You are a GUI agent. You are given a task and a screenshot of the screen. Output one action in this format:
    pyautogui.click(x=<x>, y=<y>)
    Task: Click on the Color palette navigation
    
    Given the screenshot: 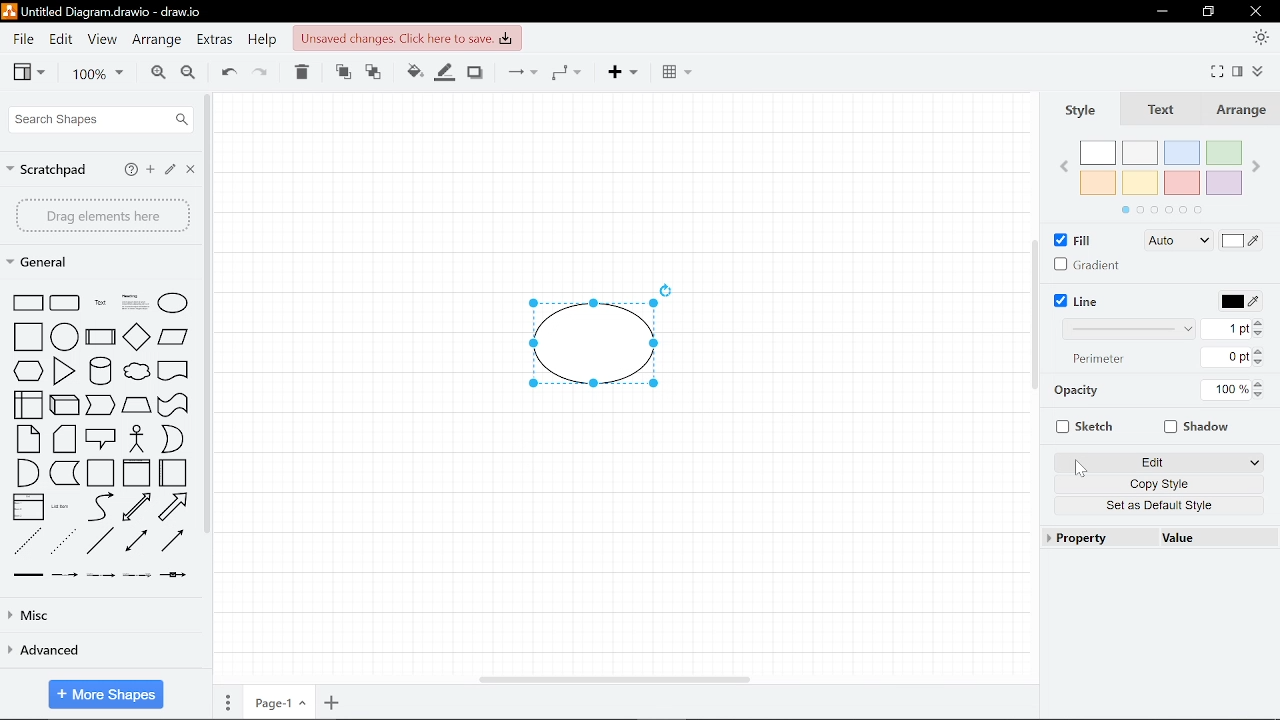 What is the action you would take?
    pyautogui.click(x=1161, y=211)
    